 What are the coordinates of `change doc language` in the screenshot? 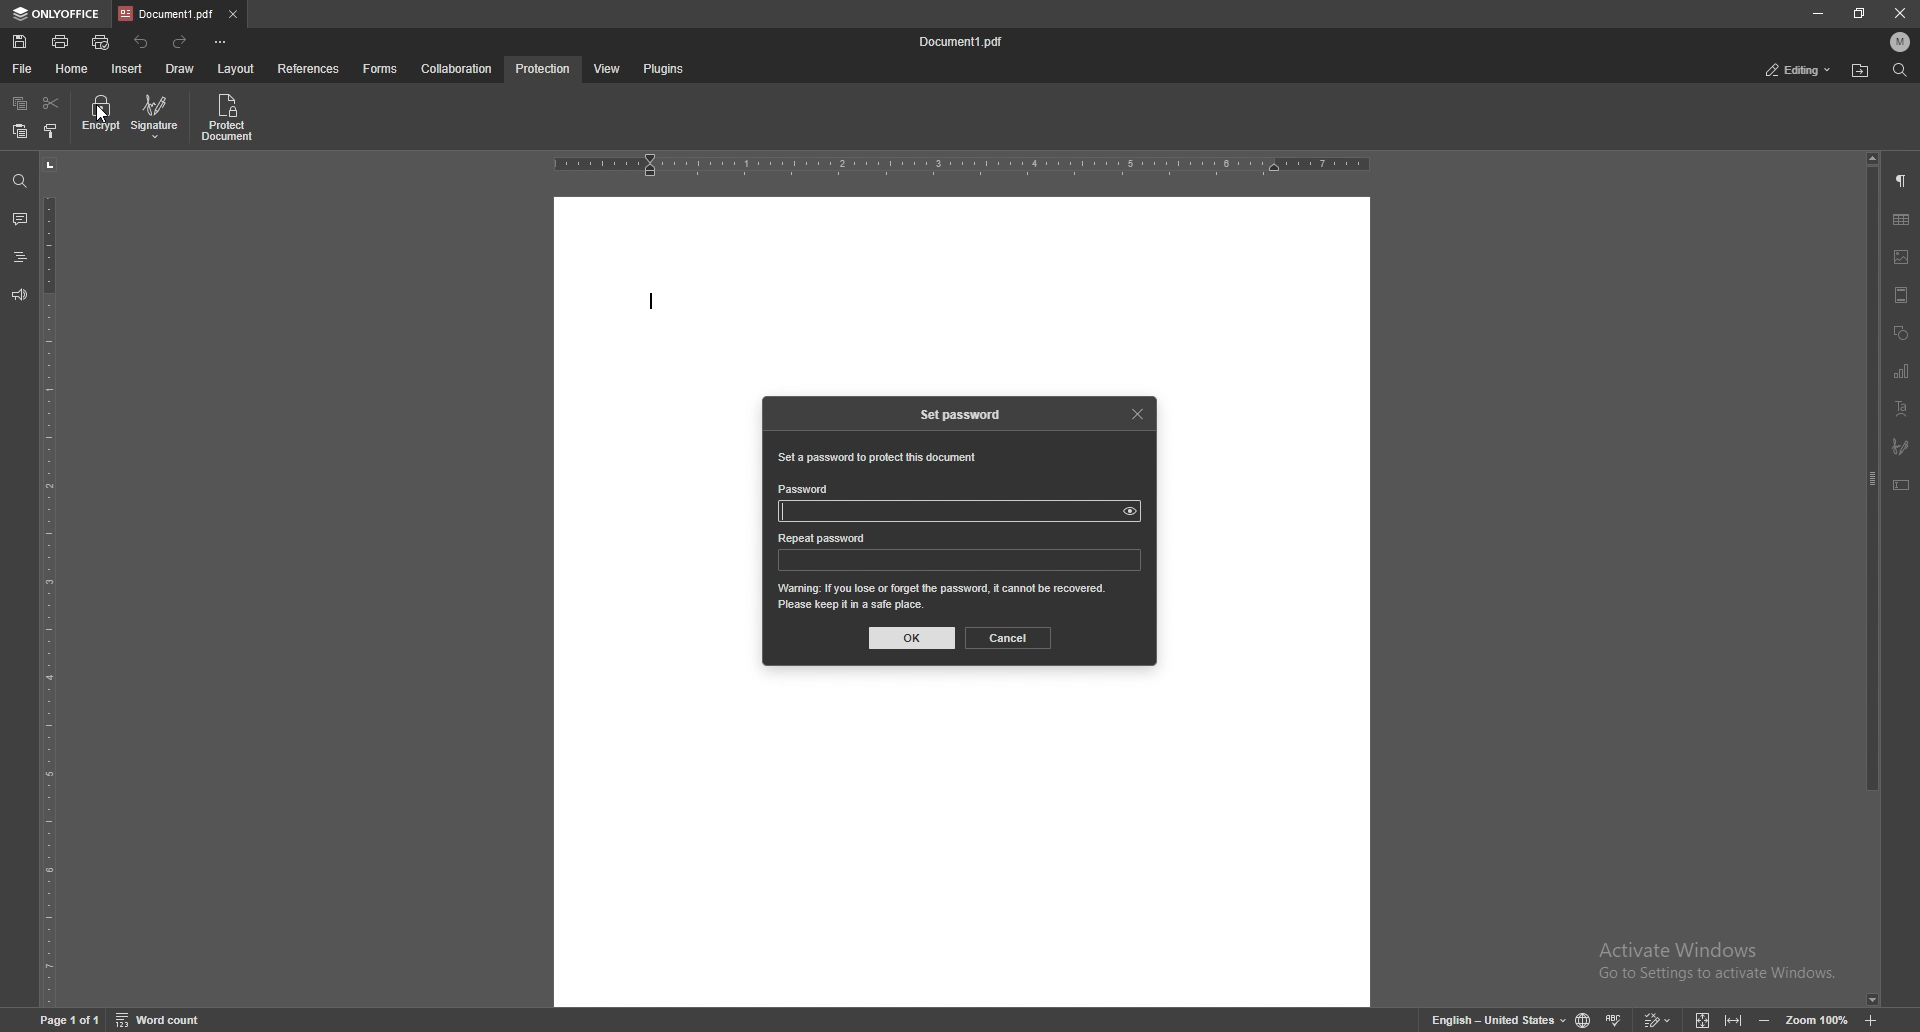 It's located at (1584, 1019).